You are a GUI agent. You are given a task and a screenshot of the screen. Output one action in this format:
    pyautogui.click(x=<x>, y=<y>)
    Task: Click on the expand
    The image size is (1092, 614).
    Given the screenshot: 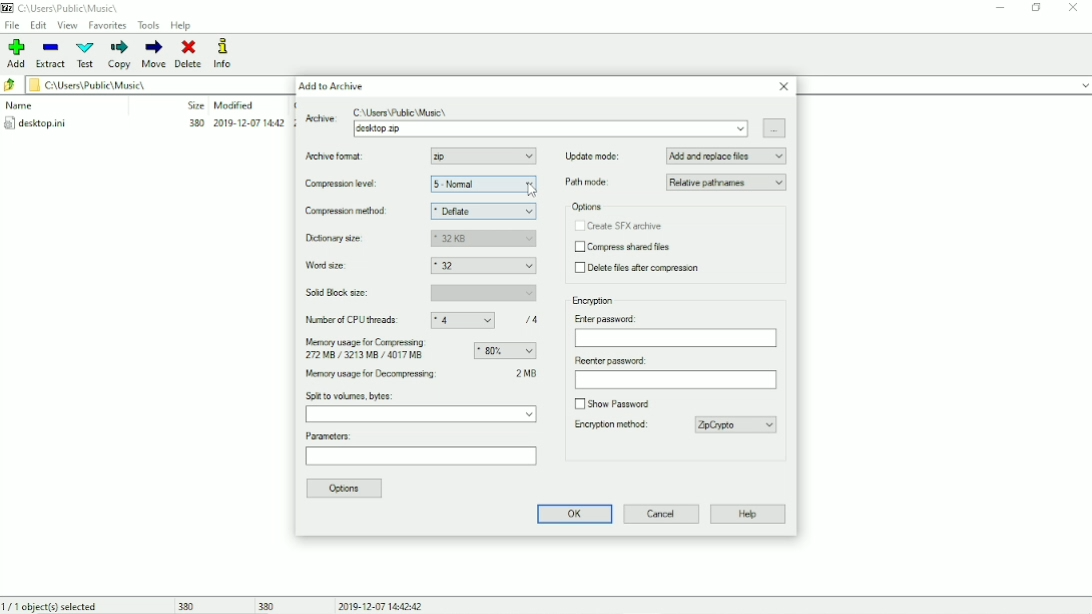 What is the action you would take?
    pyautogui.click(x=1084, y=86)
    